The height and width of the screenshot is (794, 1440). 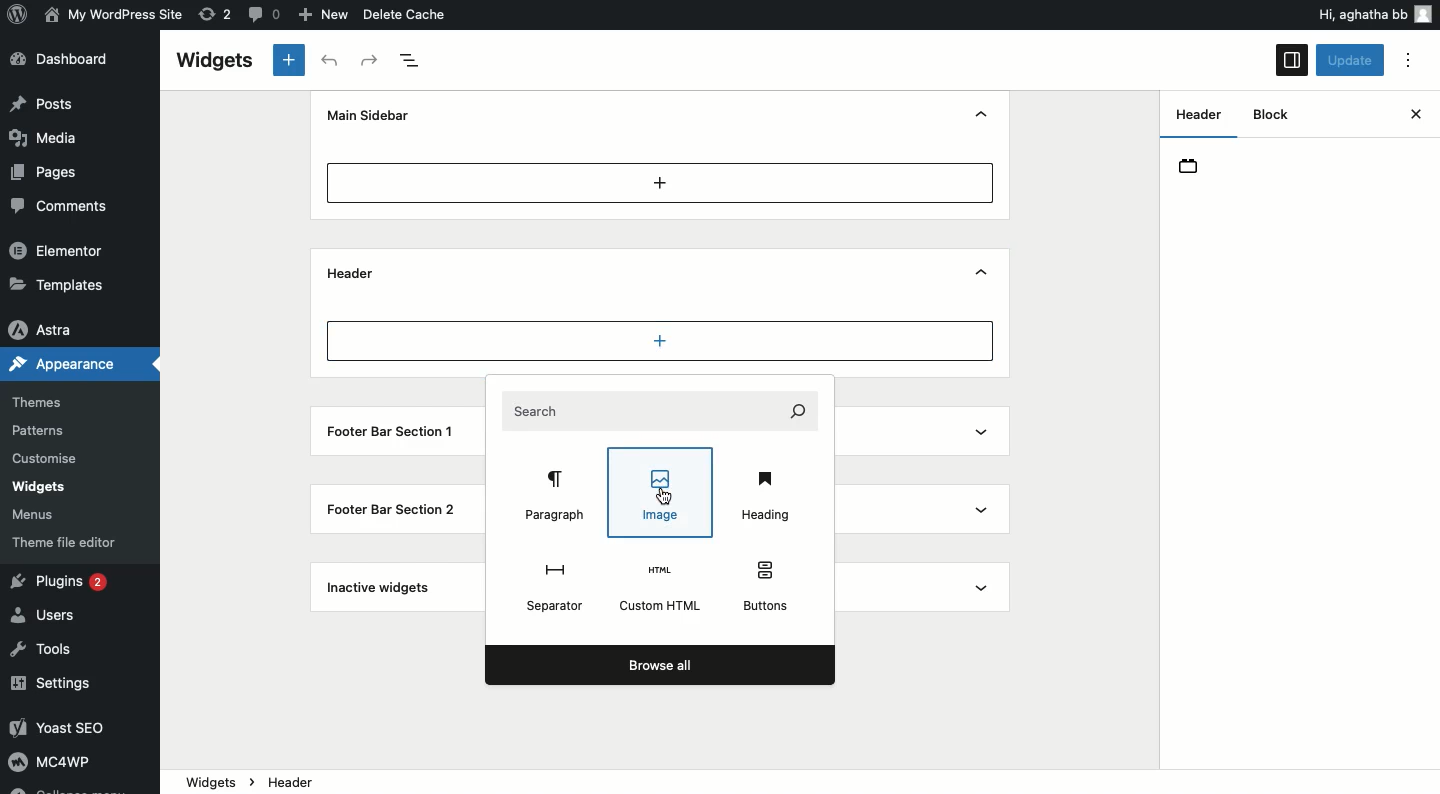 What do you see at coordinates (978, 429) in the screenshot?
I see `Show` at bounding box center [978, 429].